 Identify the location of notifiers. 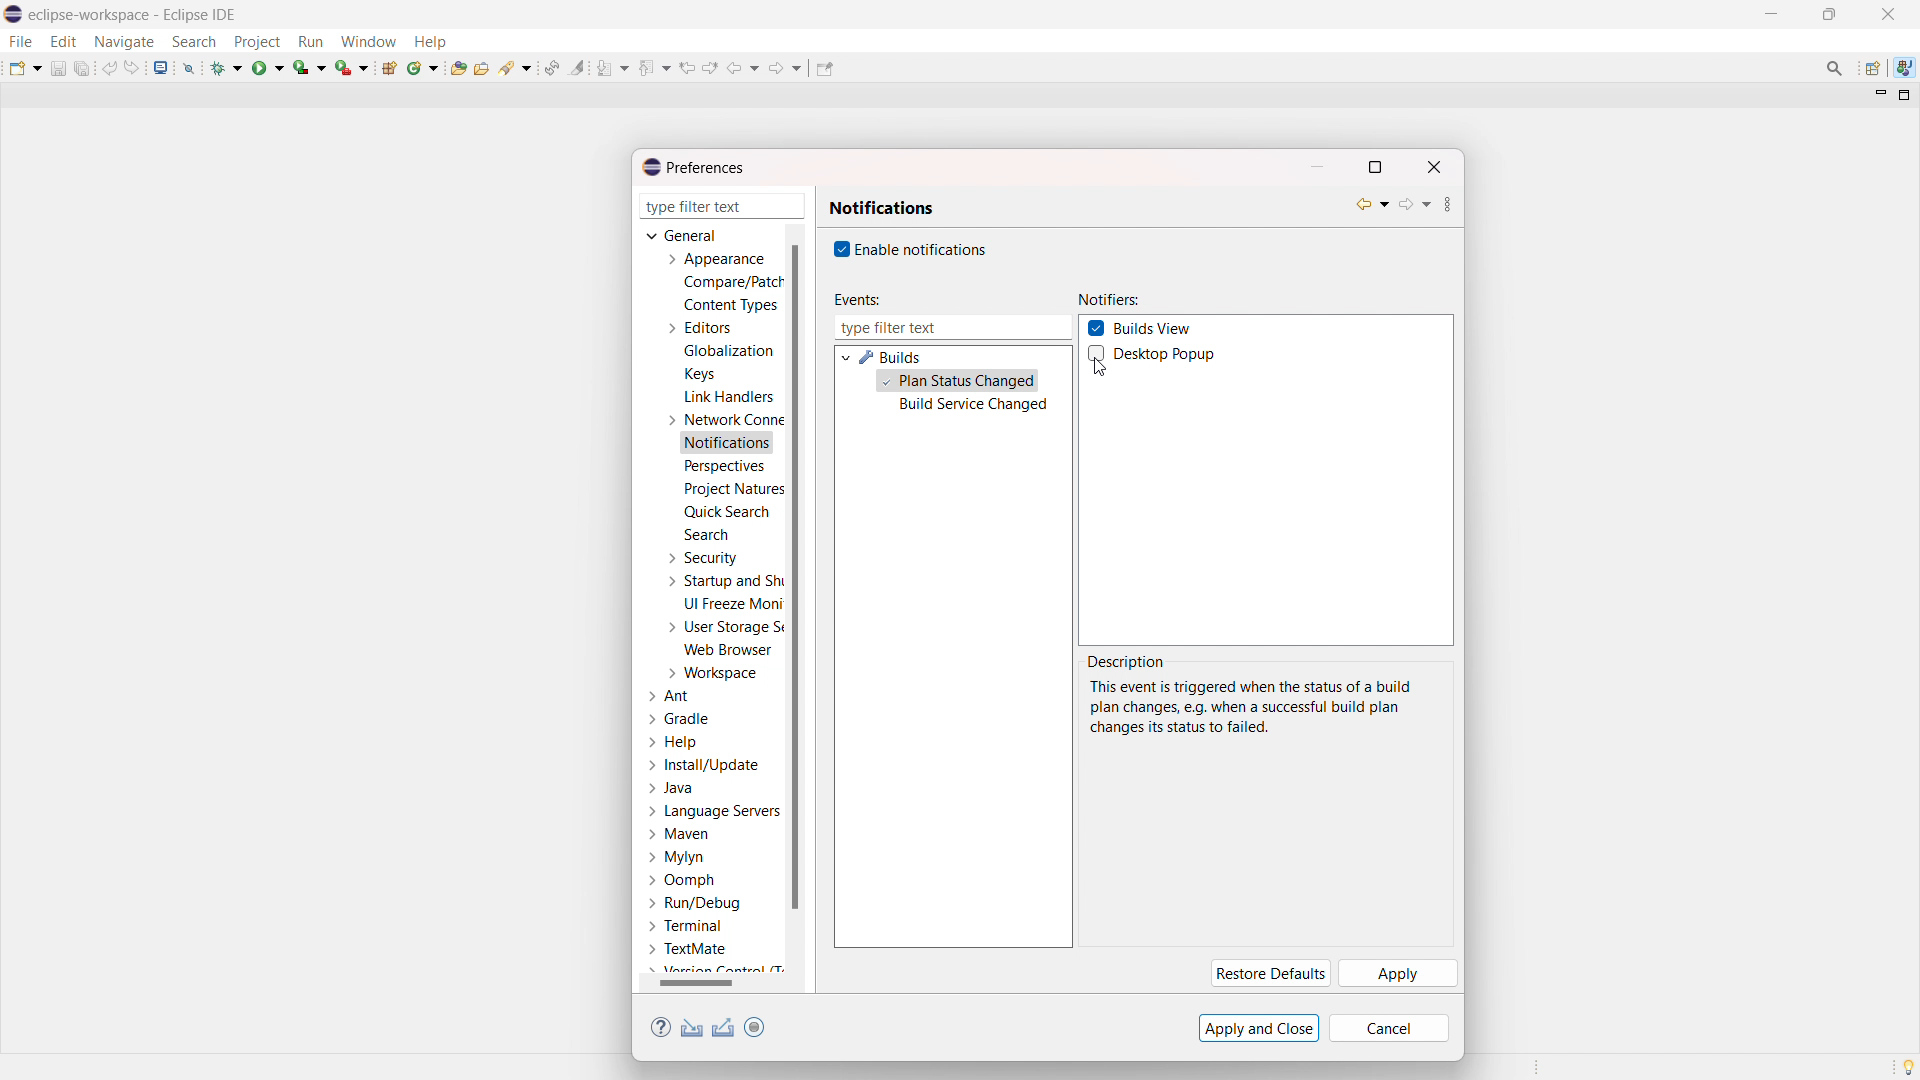
(1109, 300).